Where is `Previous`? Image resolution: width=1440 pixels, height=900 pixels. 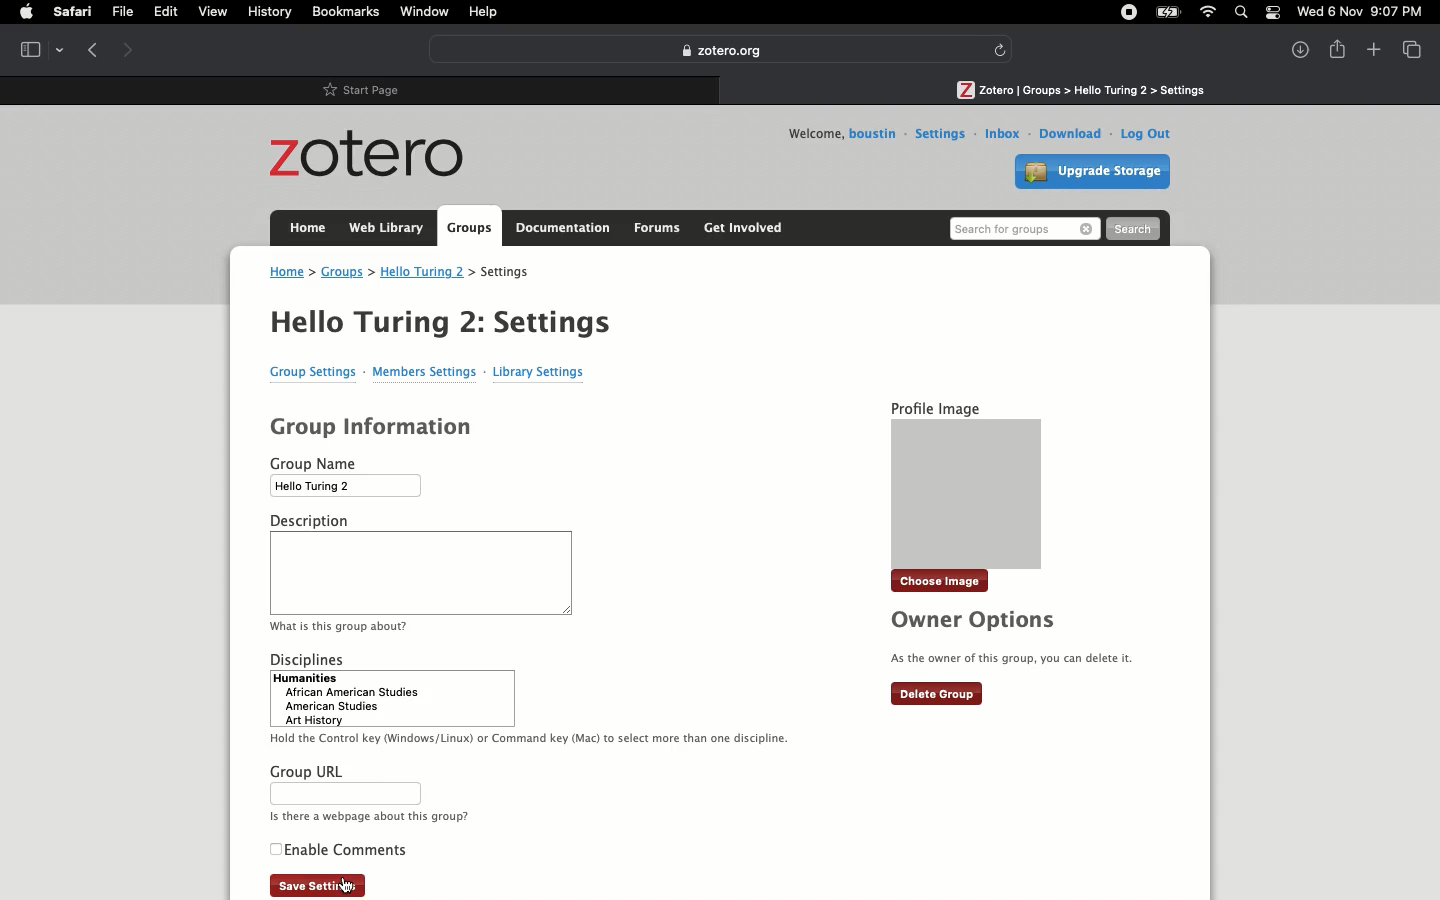 Previous is located at coordinates (94, 50).